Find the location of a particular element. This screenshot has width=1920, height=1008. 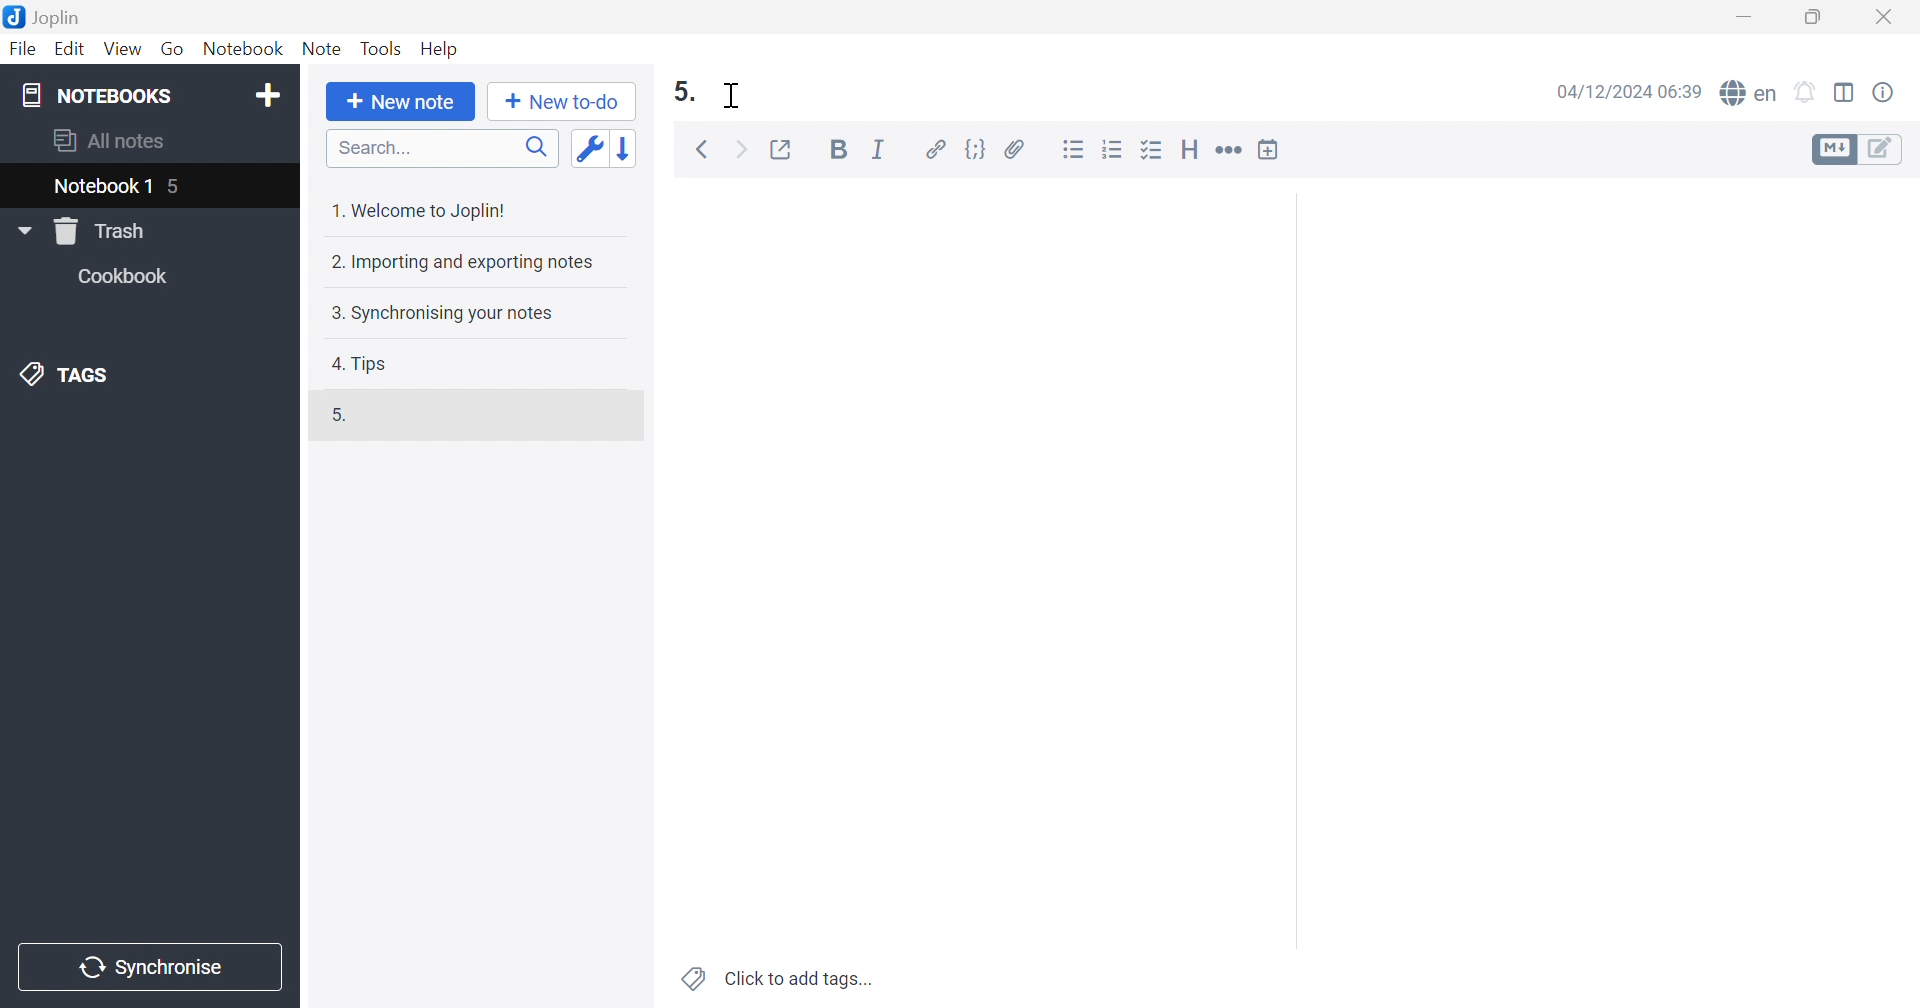

New note is located at coordinates (401, 102).